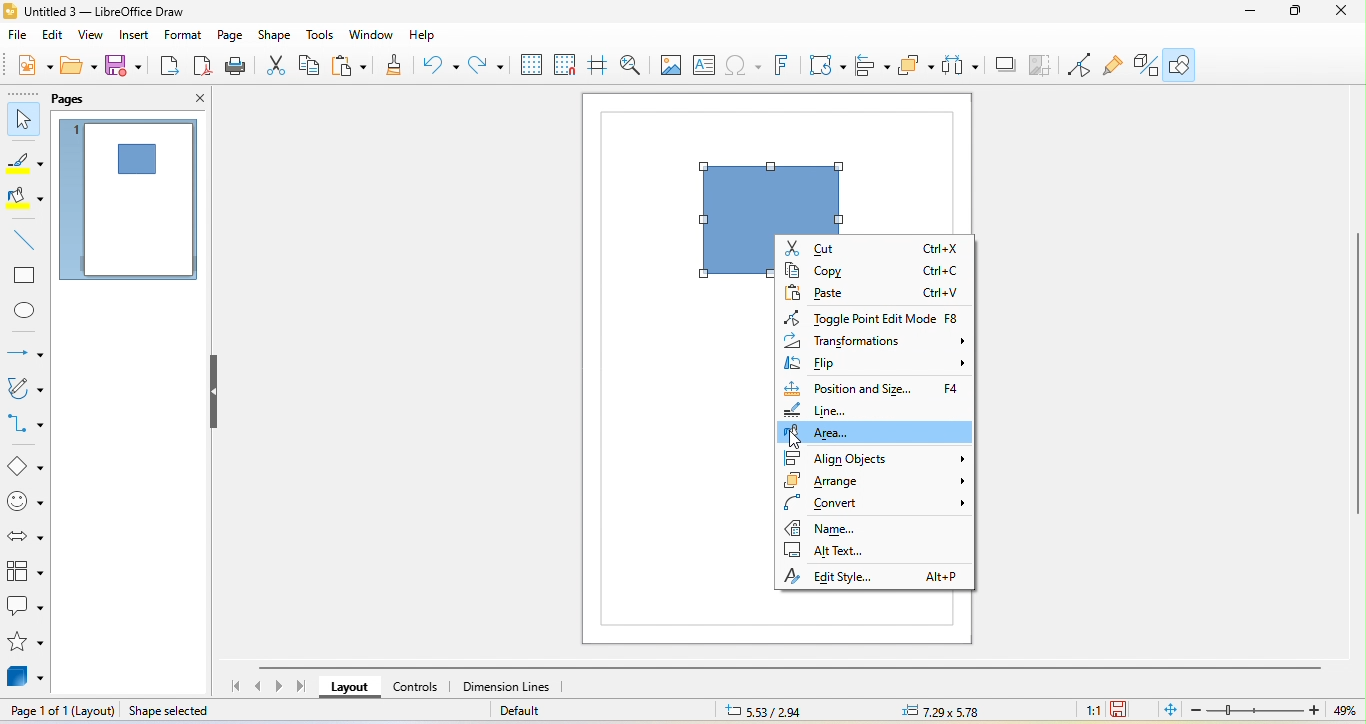 The image size is (1366, 724). I want to click on export, so click(167, 68).